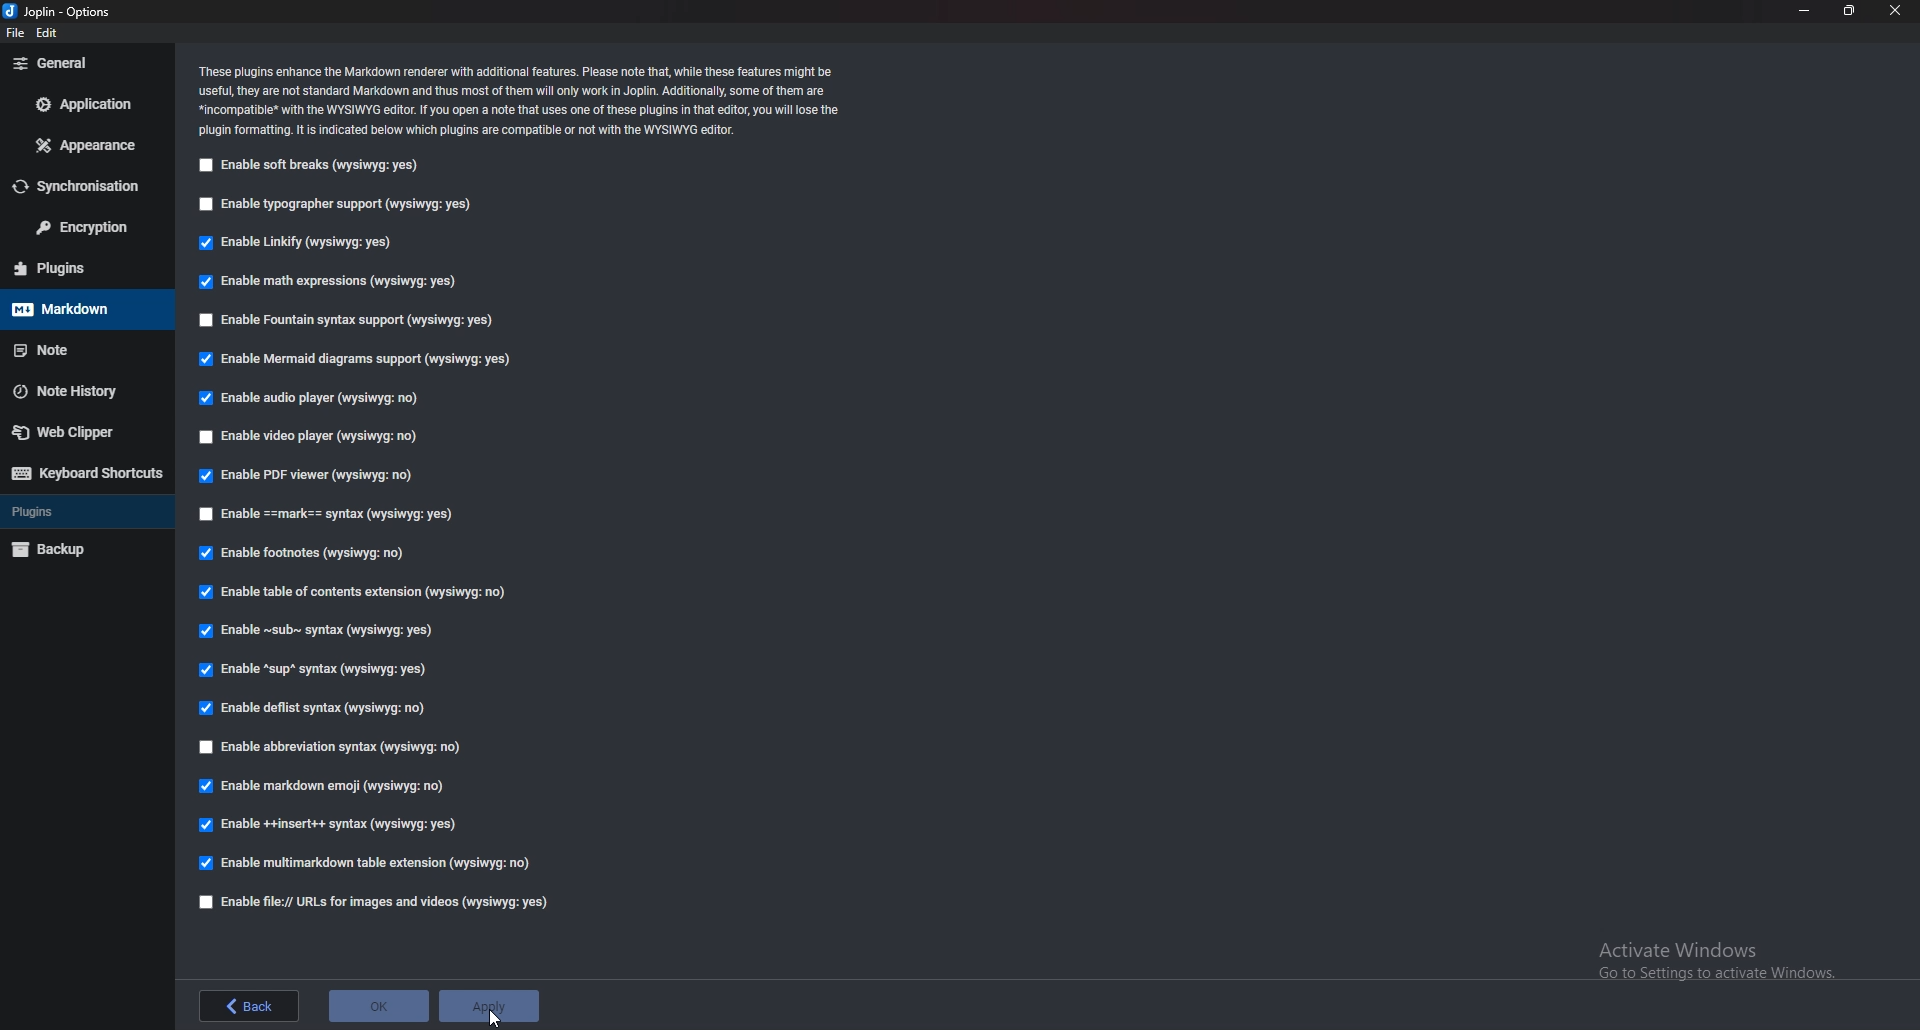  What do you see at coordinates (75, 351) in the screenshot?
I see `note` at bounding box center [75, 351].